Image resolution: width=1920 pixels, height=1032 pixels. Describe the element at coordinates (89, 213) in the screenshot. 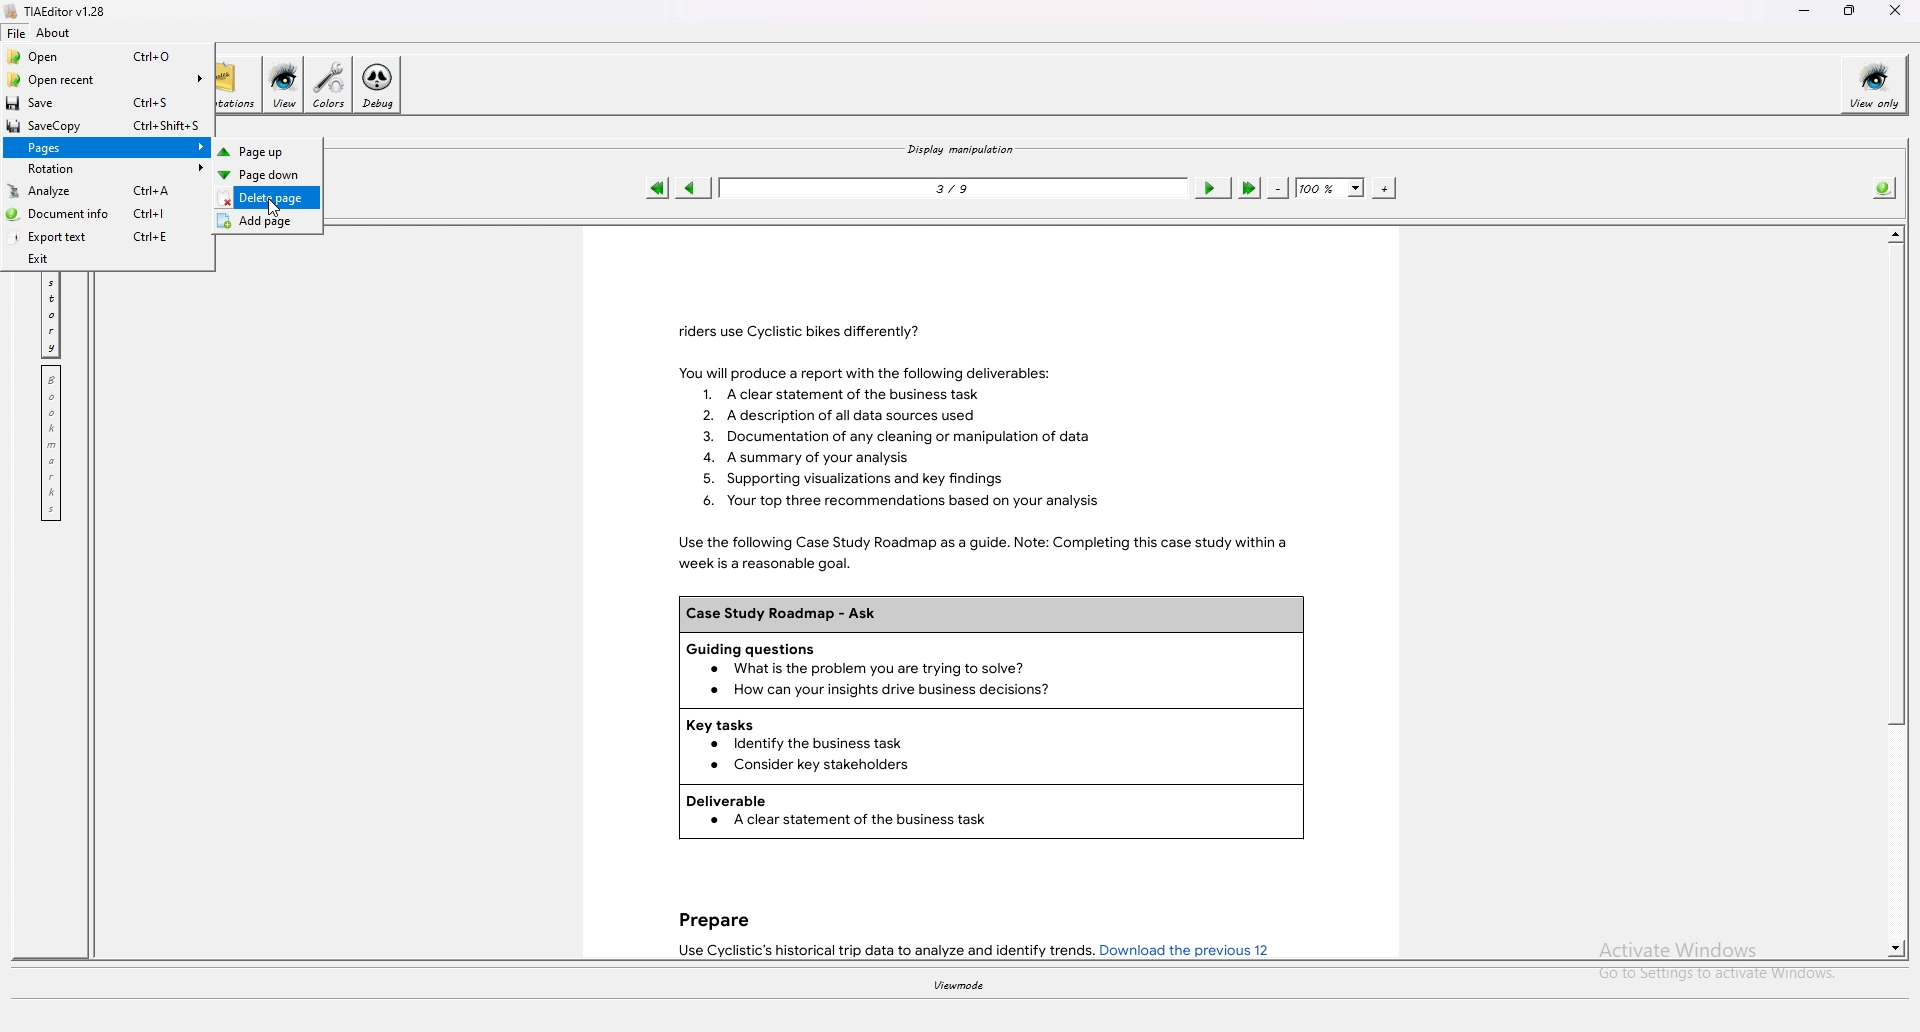

I see `Document info  Ctrl+|` at that location.